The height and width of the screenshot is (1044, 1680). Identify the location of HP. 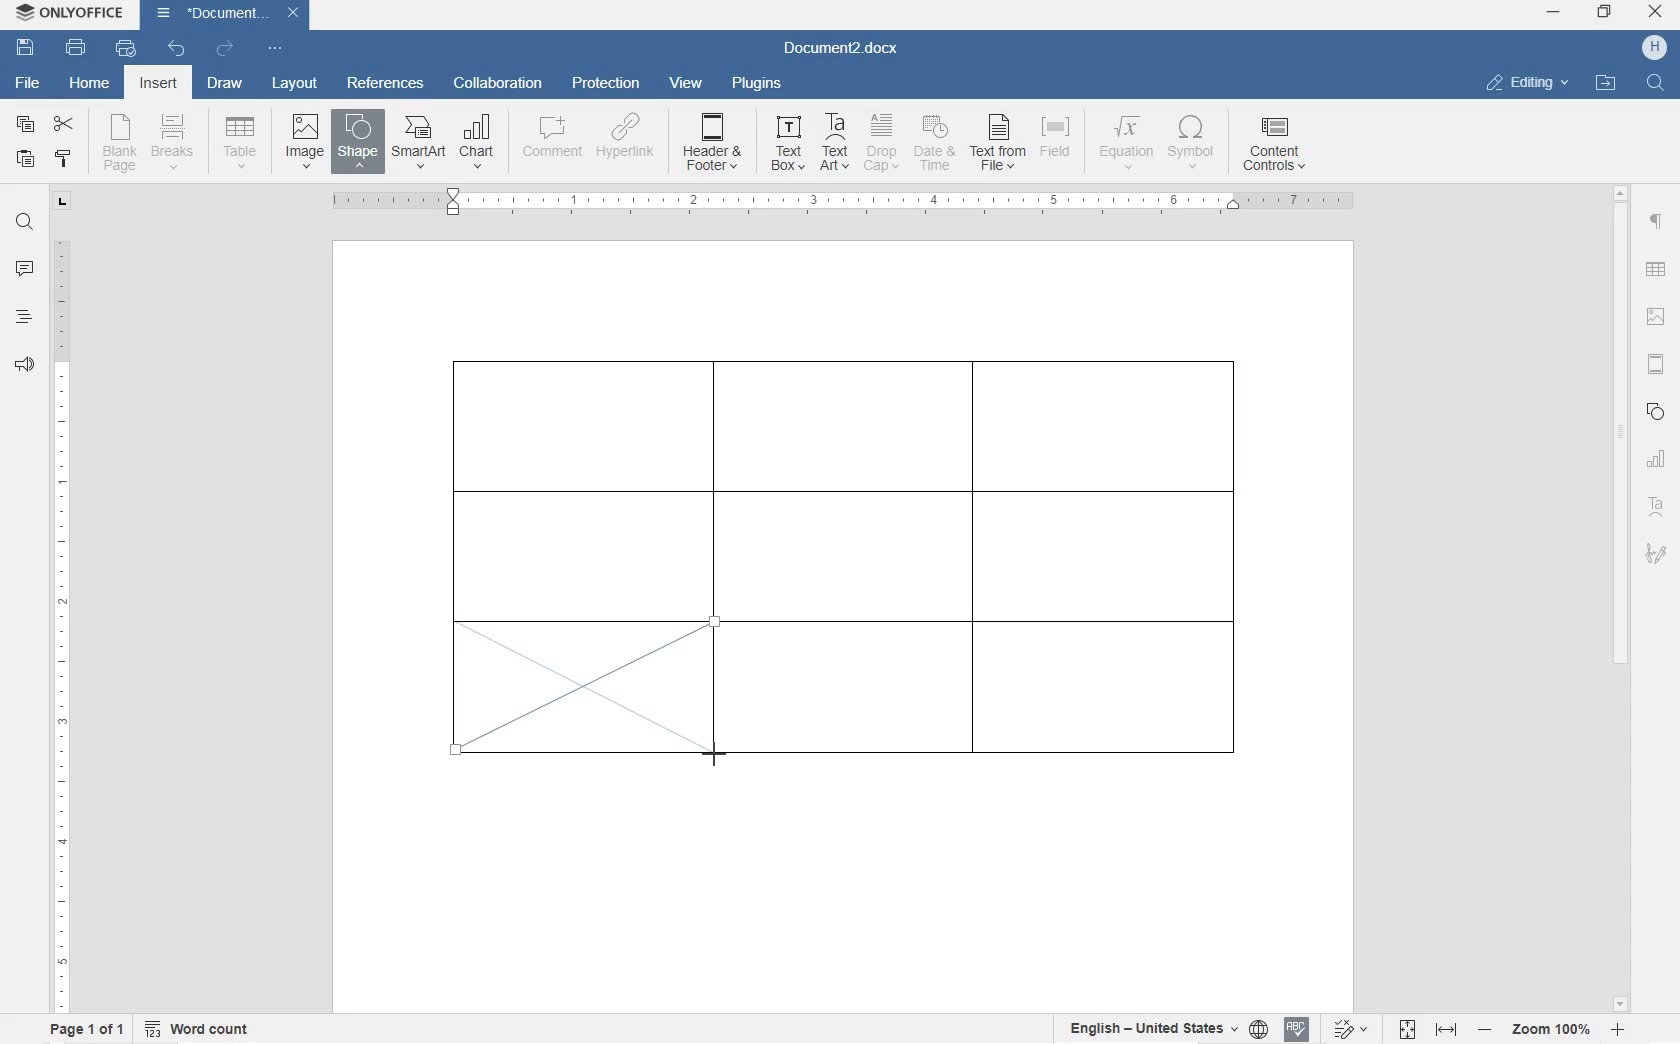
(1654, 48).